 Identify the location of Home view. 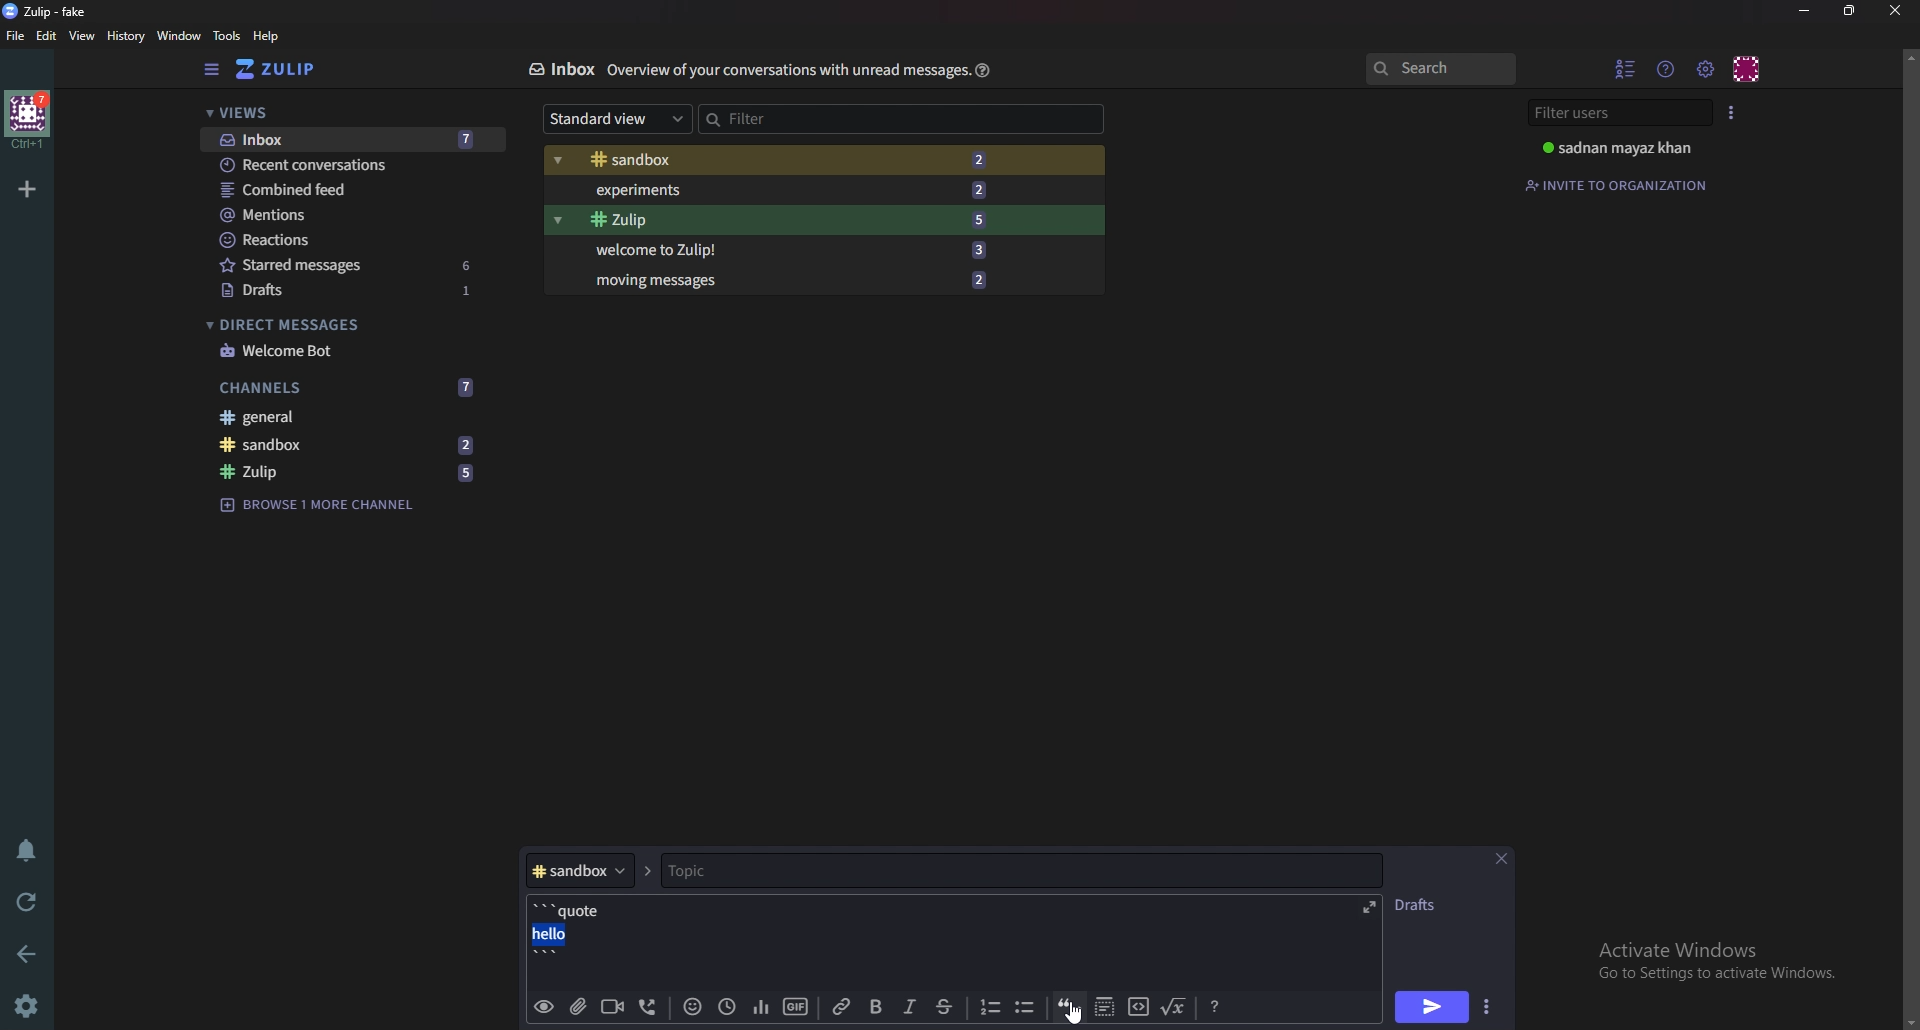
(287, 70).